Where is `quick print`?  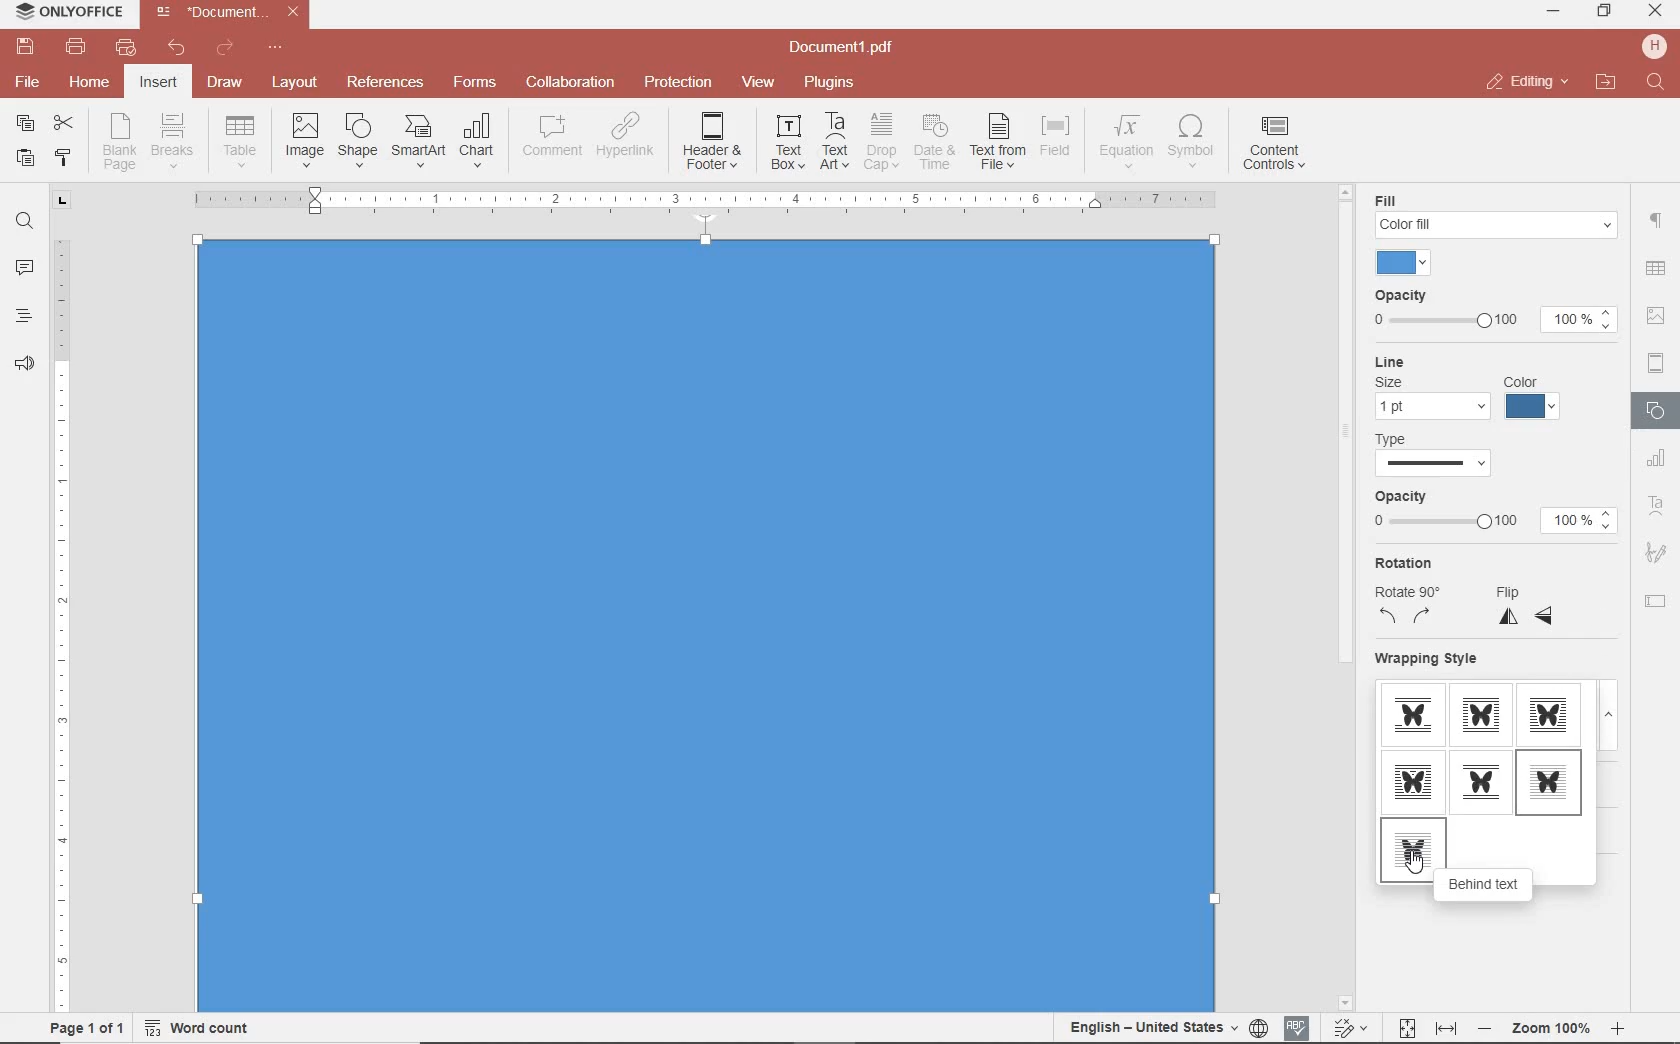 quick print is located at coordinates (124, 47).